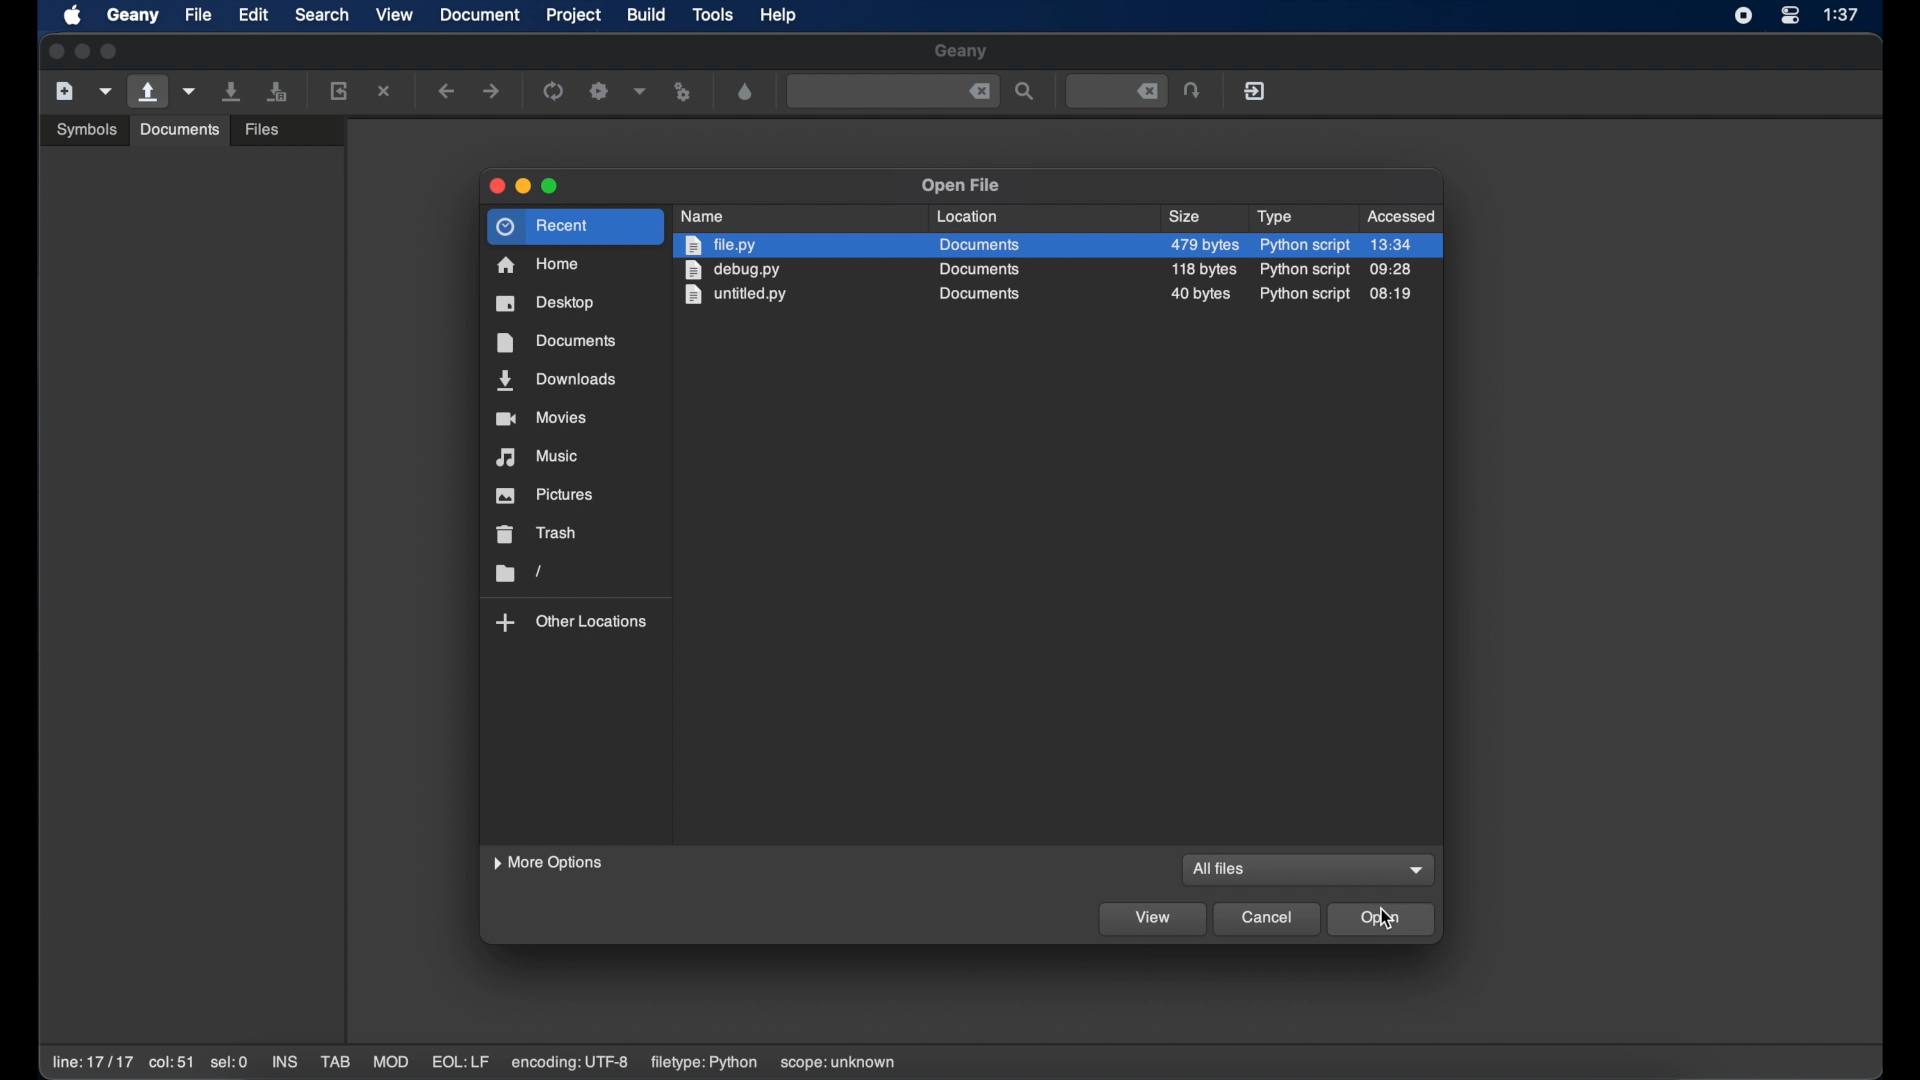  I want to click on recent, so click(576, 227).